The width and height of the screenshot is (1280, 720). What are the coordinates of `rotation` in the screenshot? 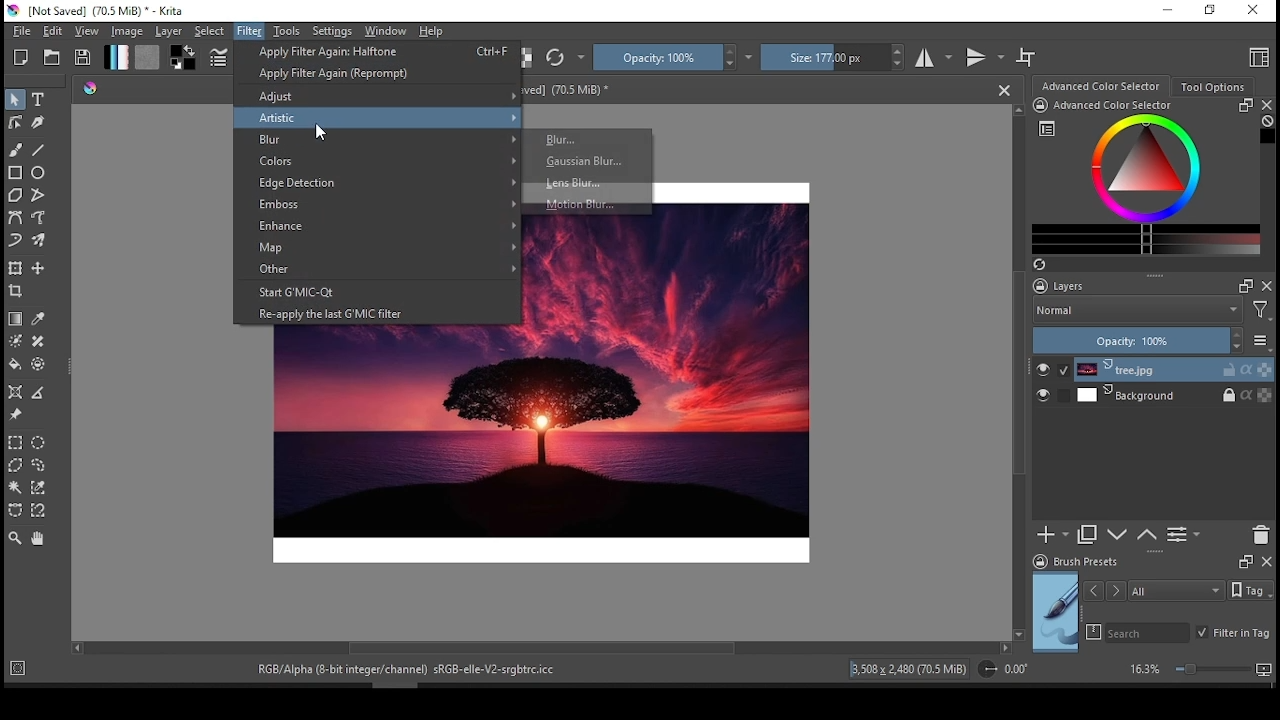 It's located at (1004, 670).